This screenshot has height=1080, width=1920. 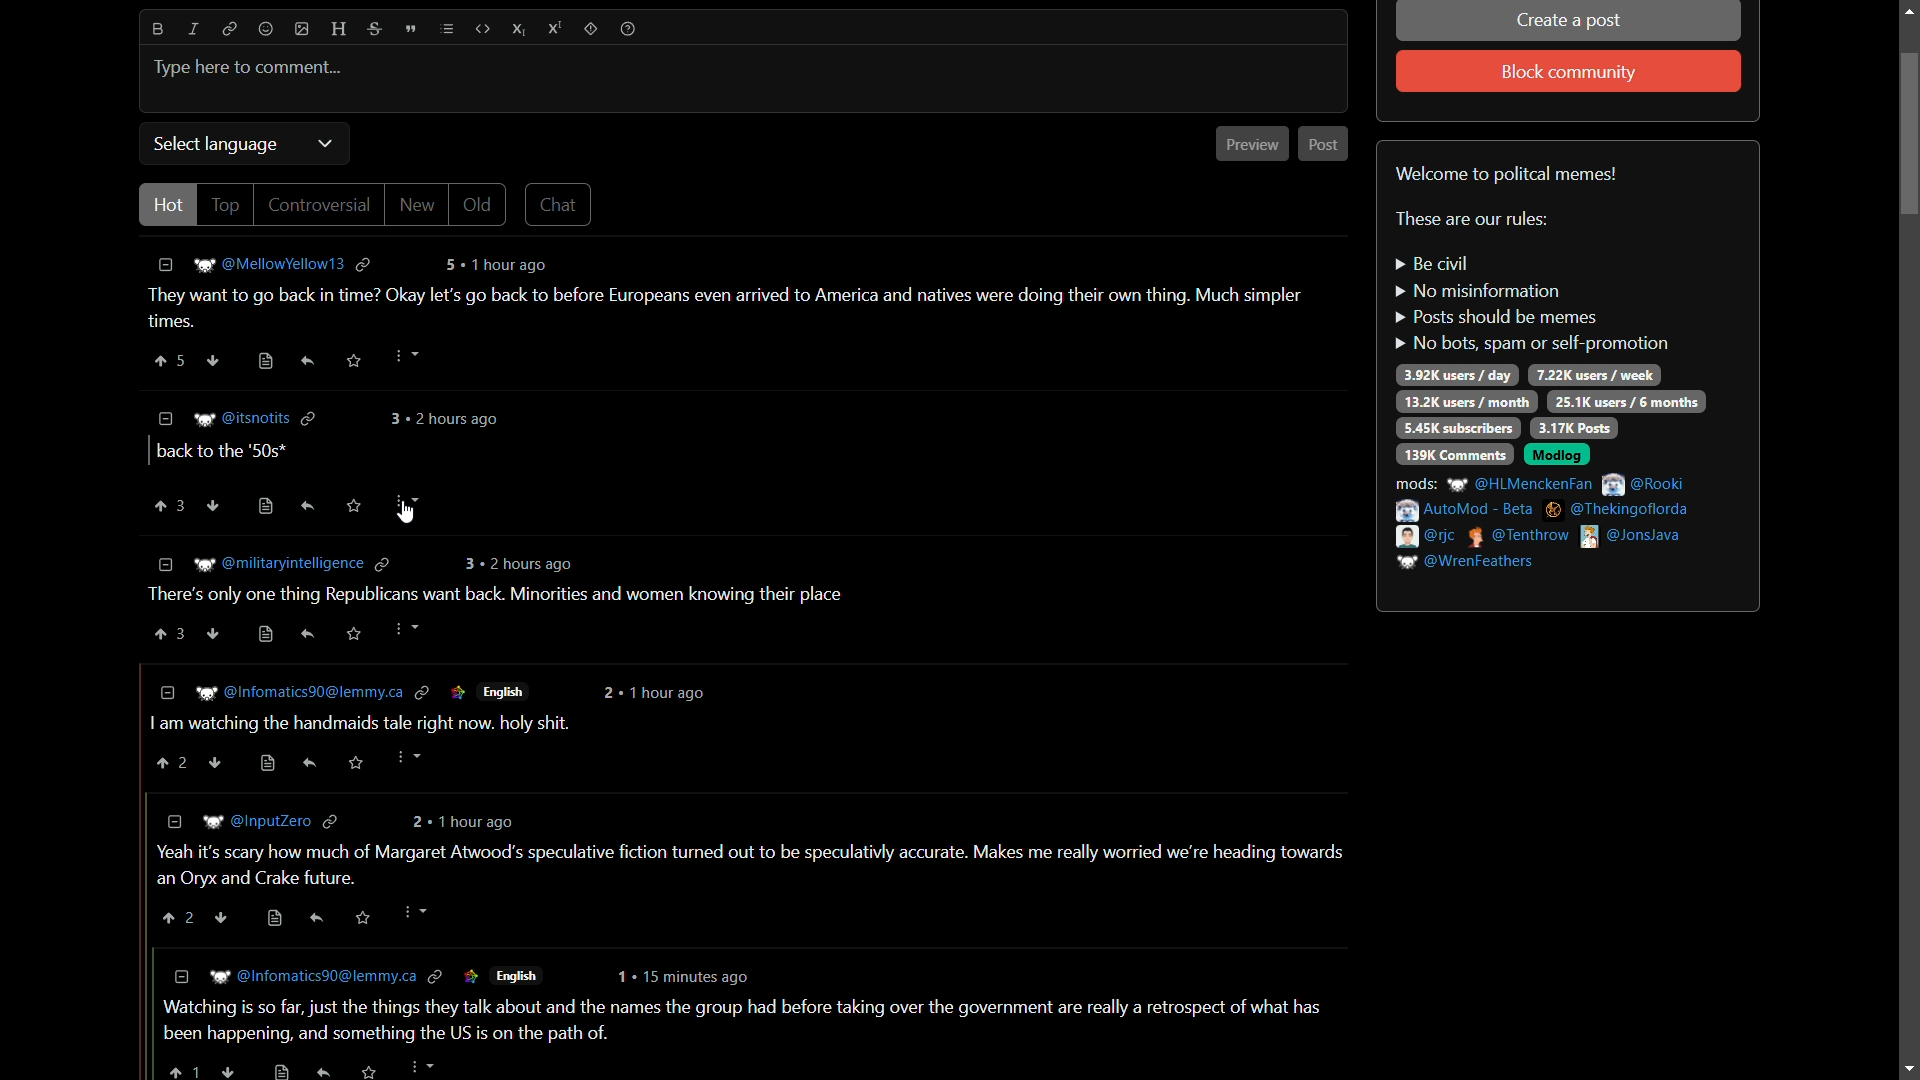 I want to click on 3.92k users/day, so click(x=1459, y=375).